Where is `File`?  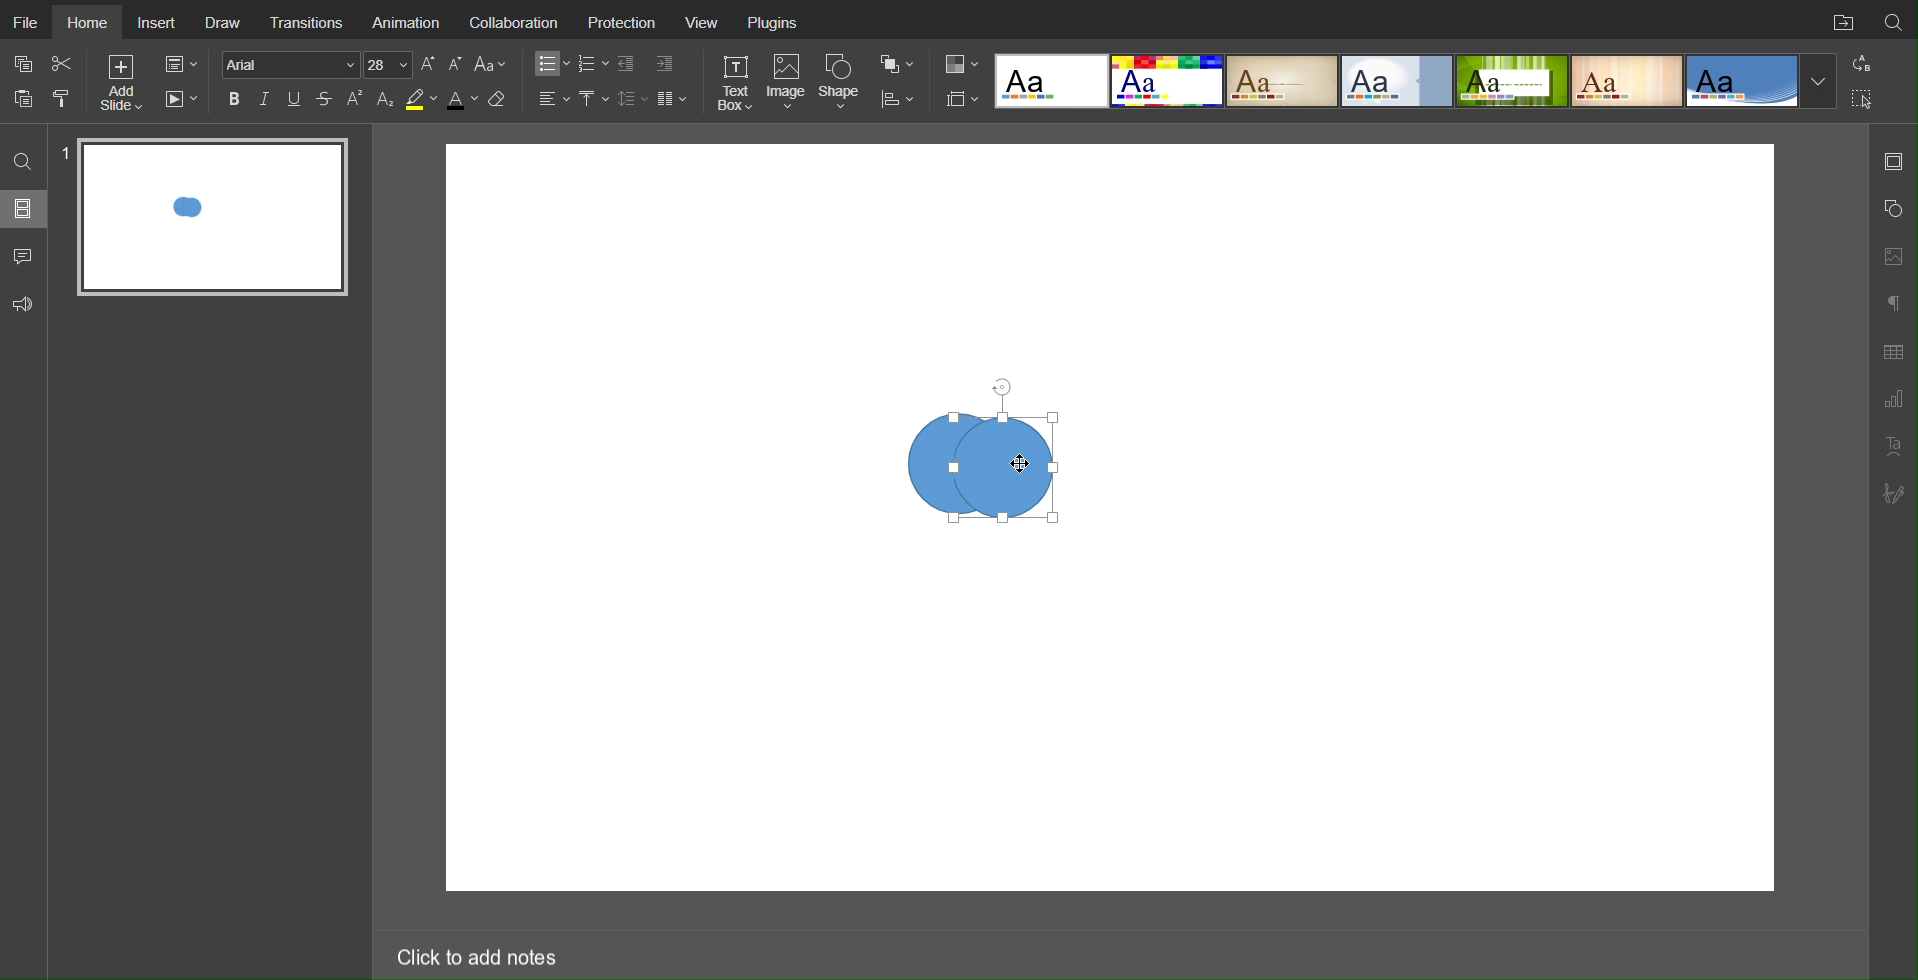 File is located at coordinates (28, 22).